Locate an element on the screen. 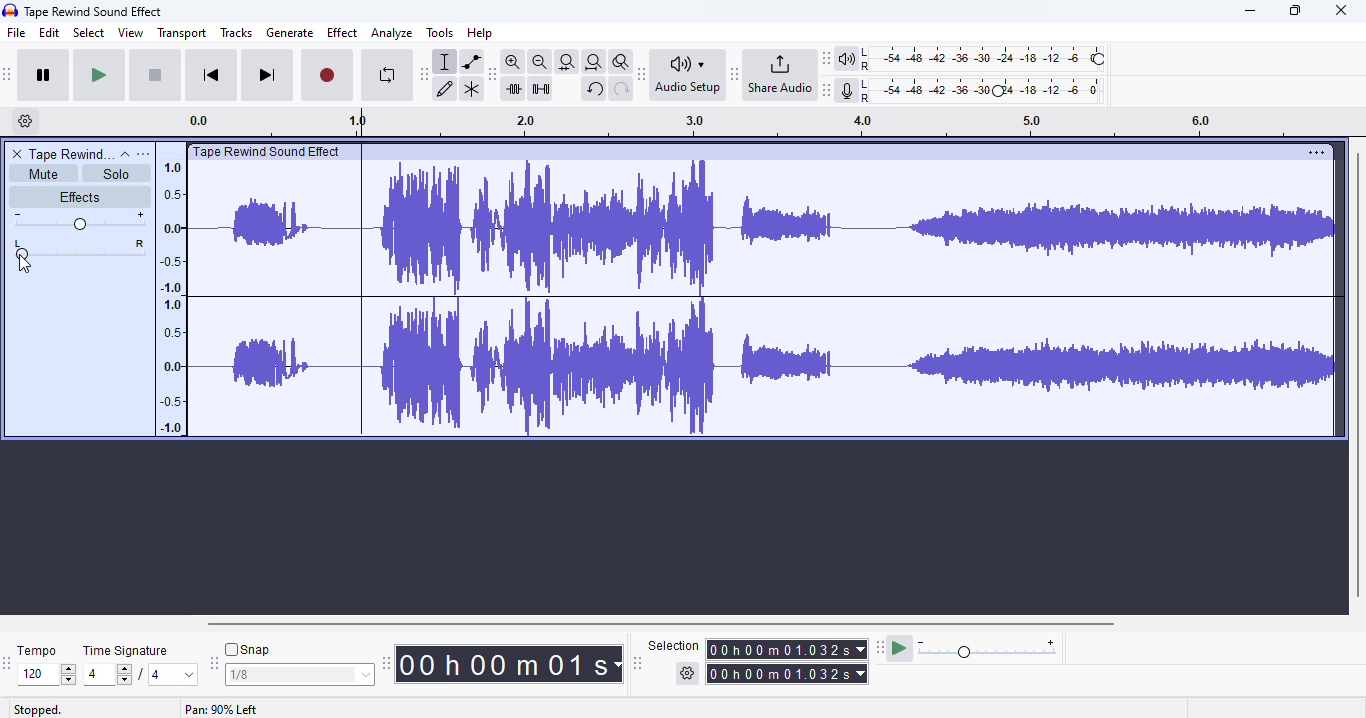 The width and height of the screenshot is (1366, 718). selection tool is located at coordinates (445, 62).